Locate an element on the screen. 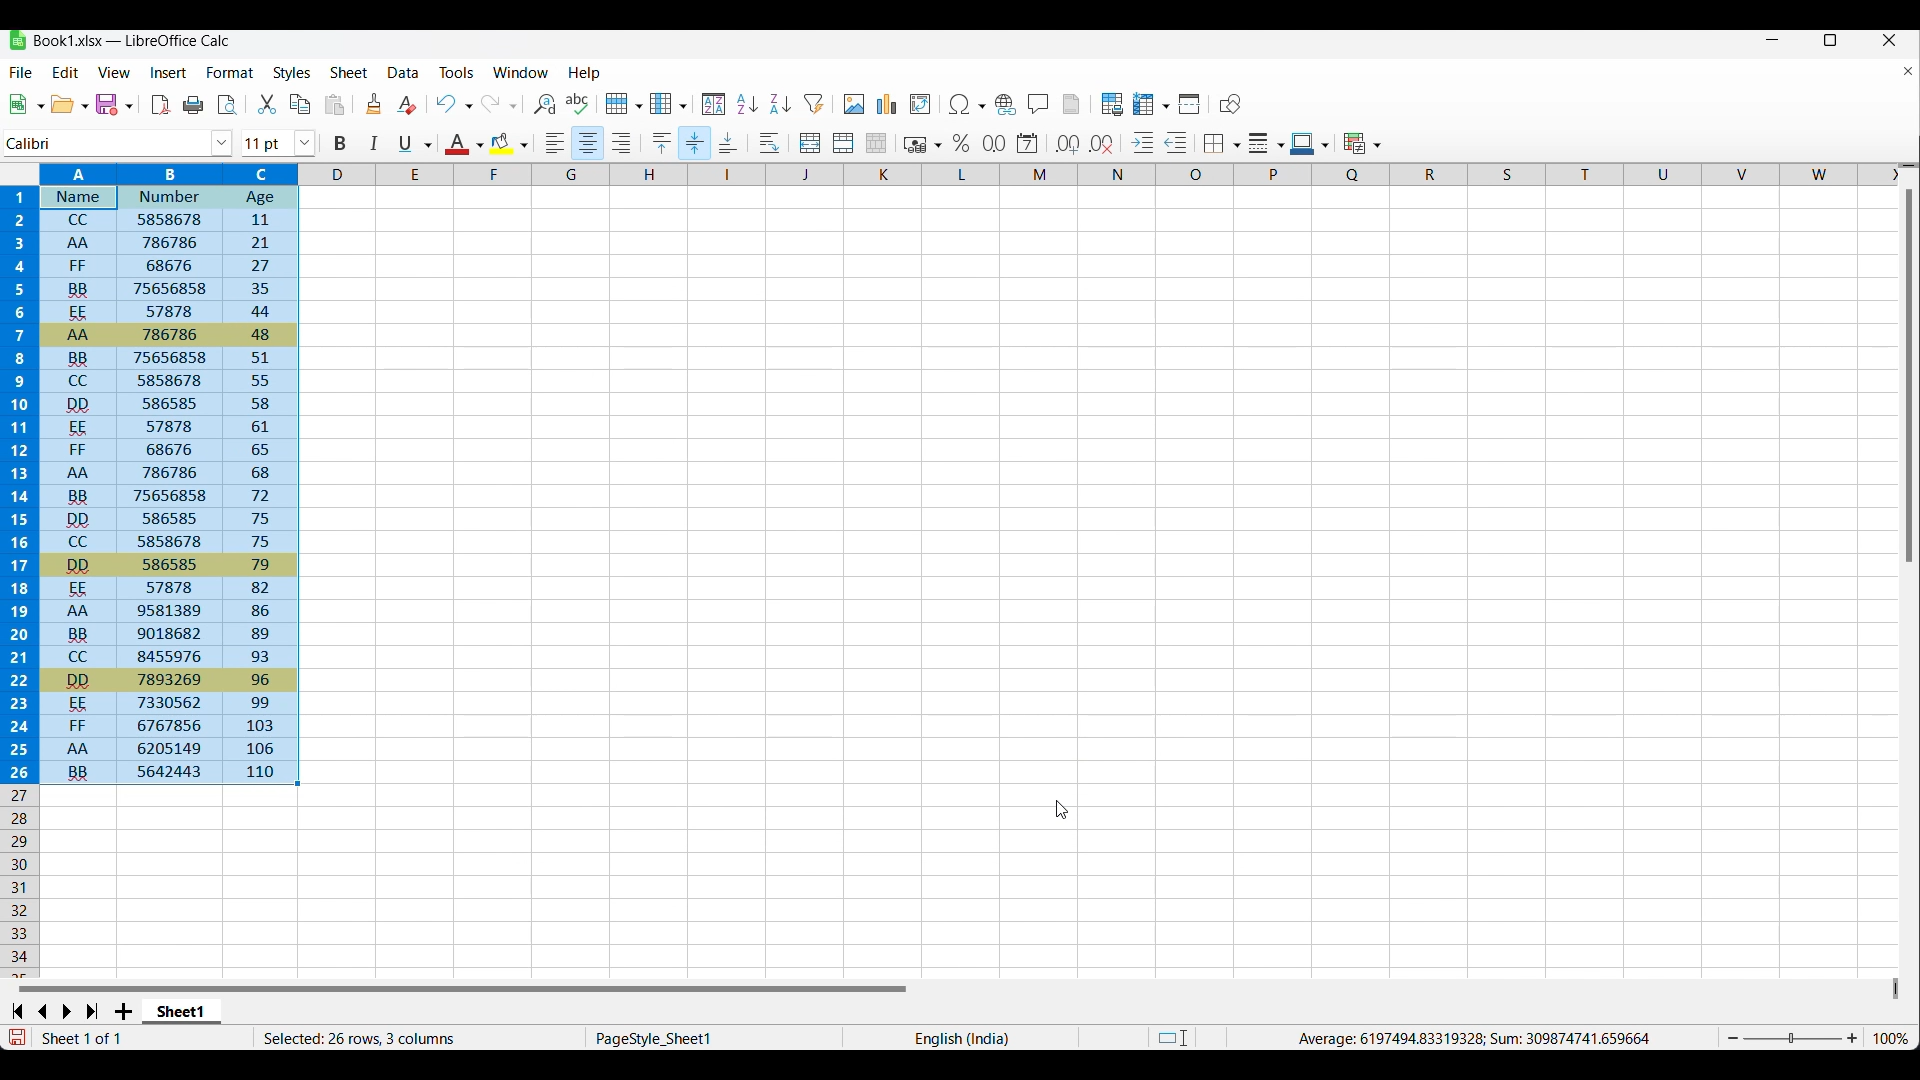 This screenshot has width=1920, height=1080. Format as date is located at coordinates (1028, 143).